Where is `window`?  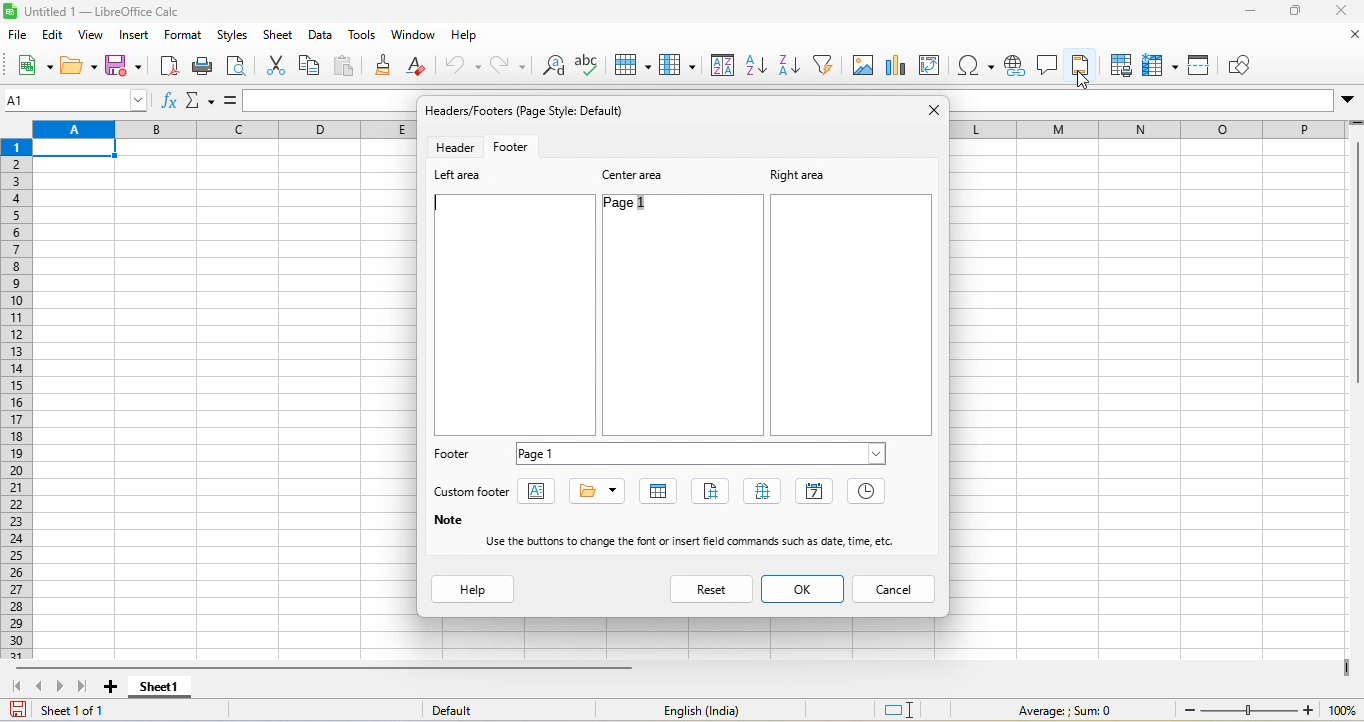
window is located at coordinates (410, 38).